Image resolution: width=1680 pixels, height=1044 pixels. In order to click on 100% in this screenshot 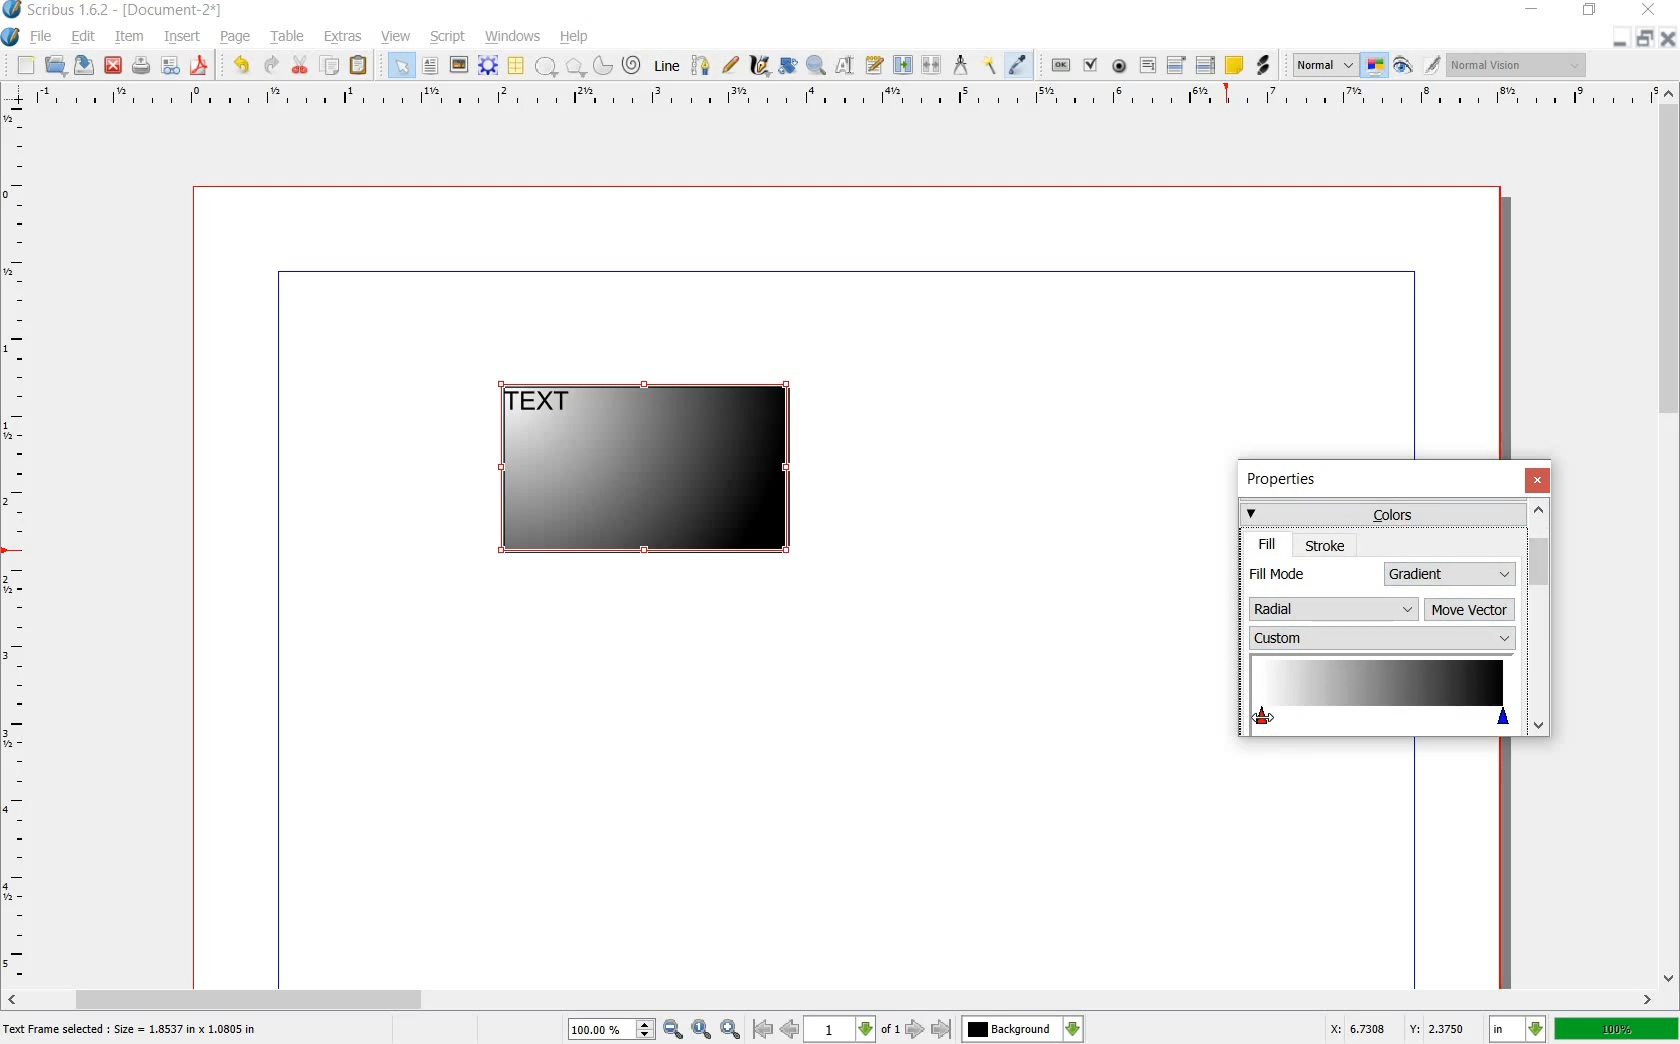, I will do `click(601, 1029)`.